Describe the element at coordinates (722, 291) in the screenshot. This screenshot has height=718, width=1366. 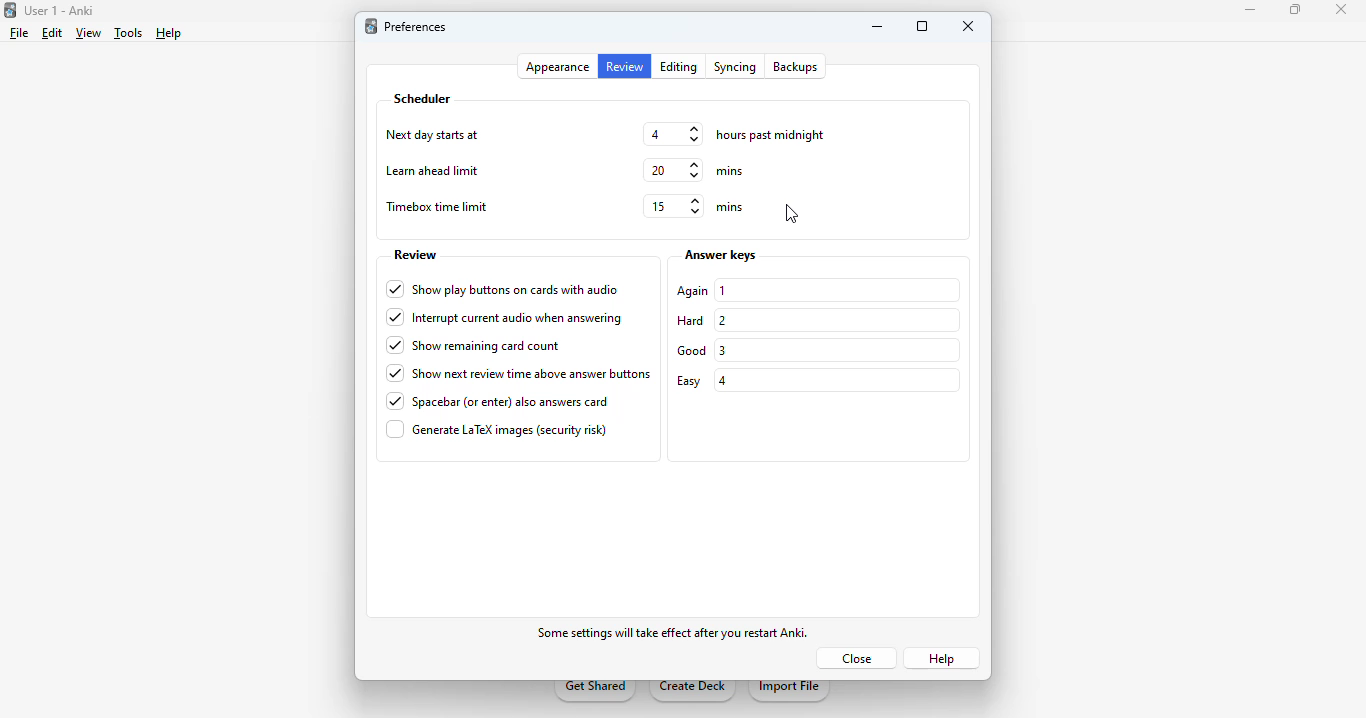
I see `1` at that location.